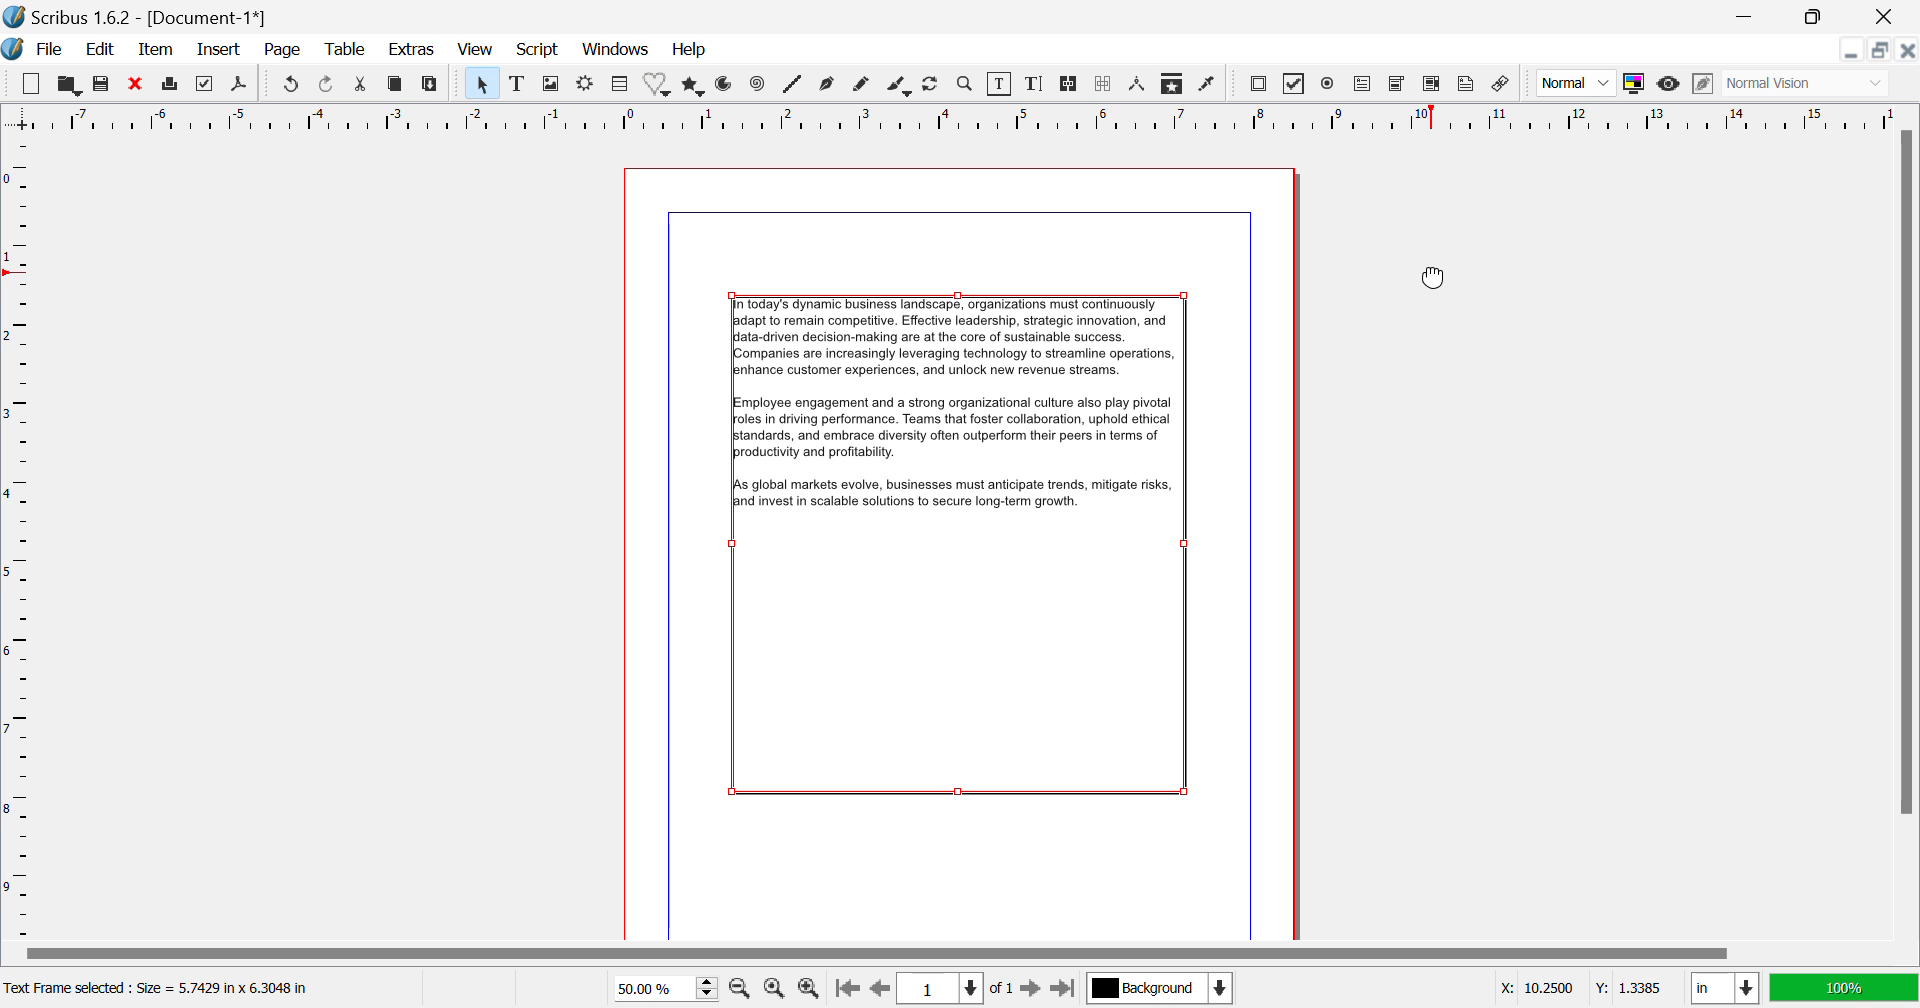 The height and width of the screenshot is (1008, 1920). I want to click on Refresh, so click(935, 85).